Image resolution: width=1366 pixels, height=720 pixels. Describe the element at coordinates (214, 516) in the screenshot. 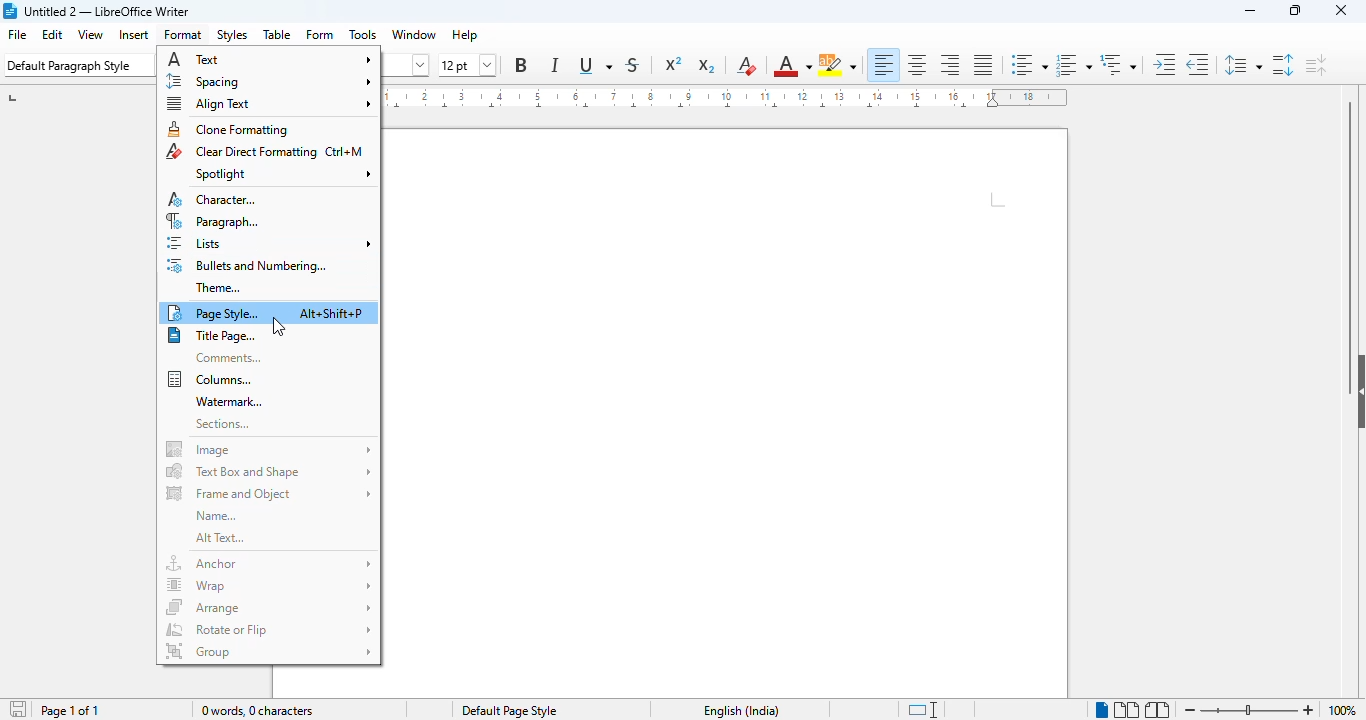

I see `name` at that location.